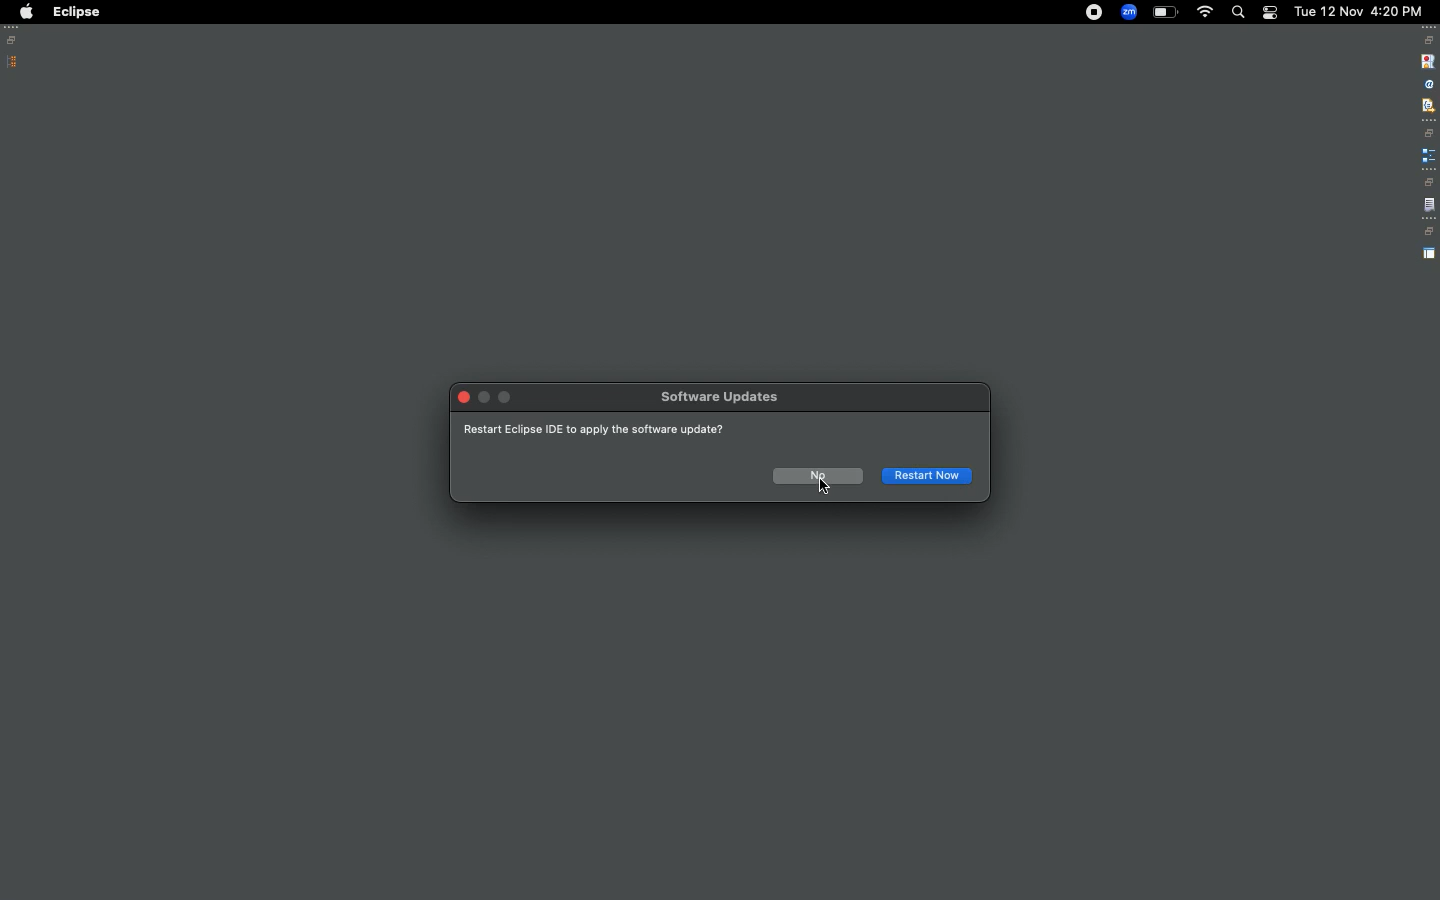  What do you see at coordinates (13, 62) in the screenshot?
I see `Package explorer` at bounding box center [13, 62].